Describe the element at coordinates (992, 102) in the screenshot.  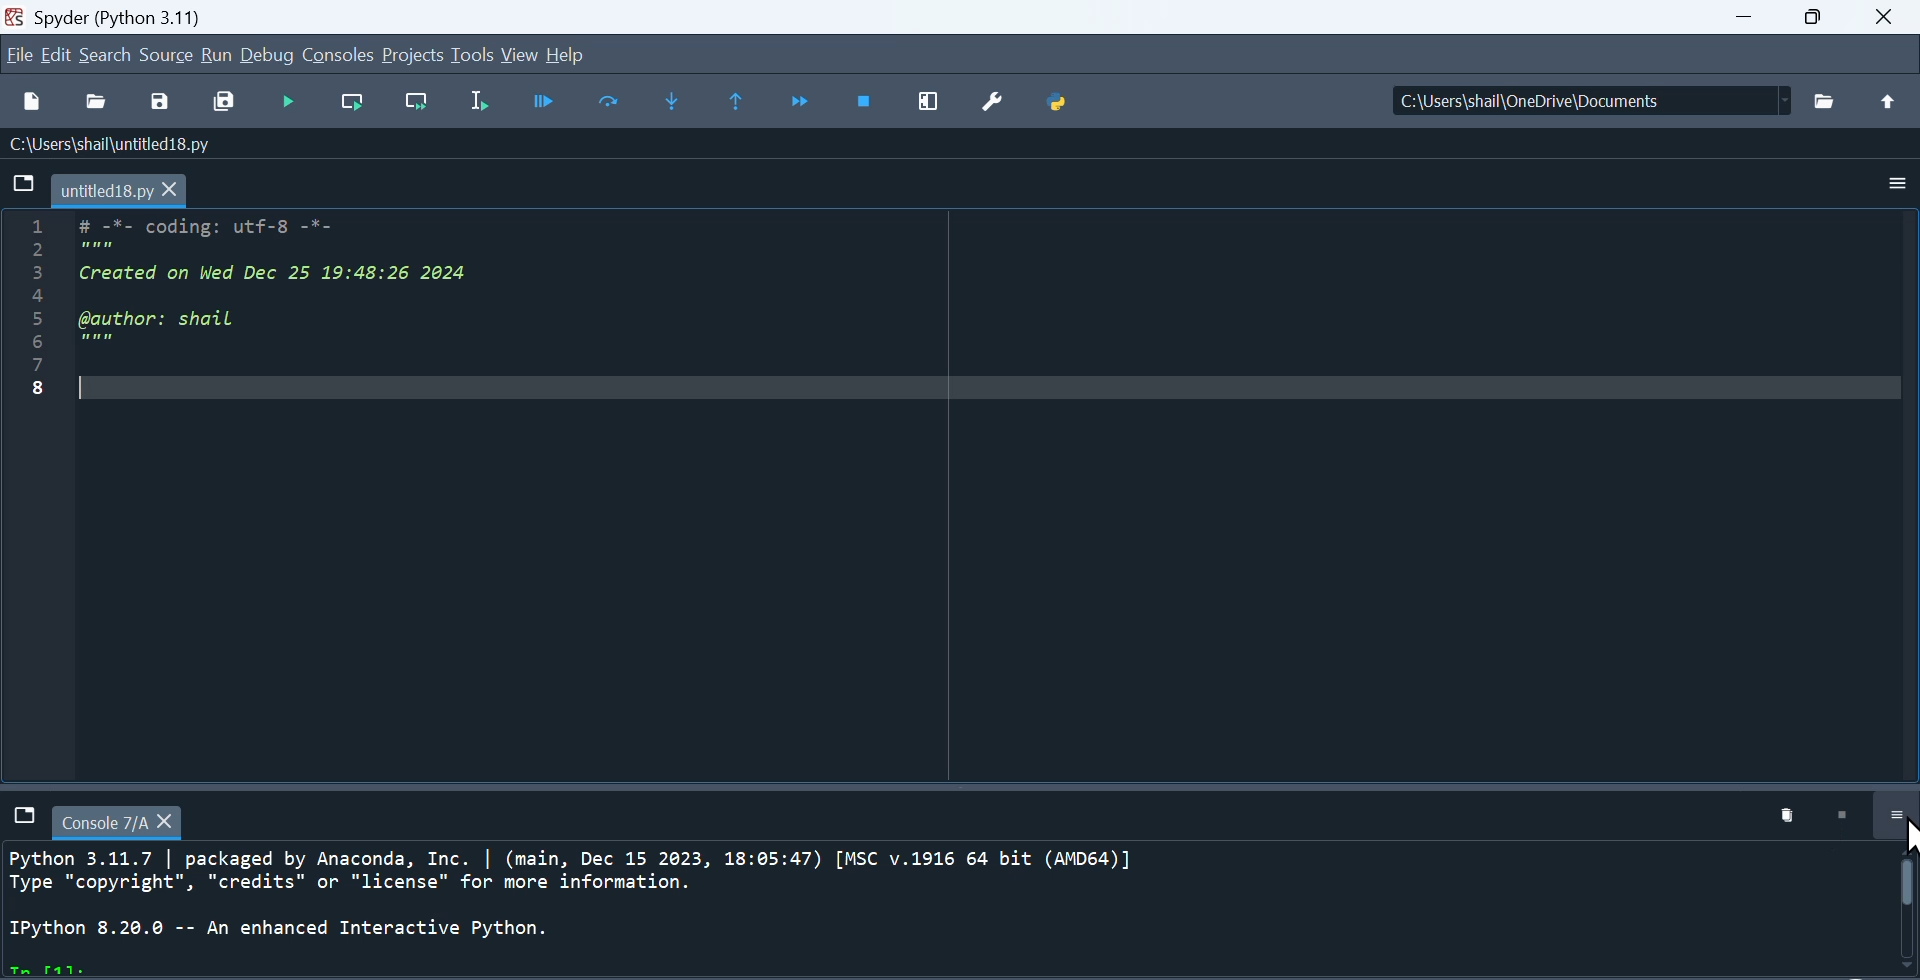
I see `preferences` at that location.